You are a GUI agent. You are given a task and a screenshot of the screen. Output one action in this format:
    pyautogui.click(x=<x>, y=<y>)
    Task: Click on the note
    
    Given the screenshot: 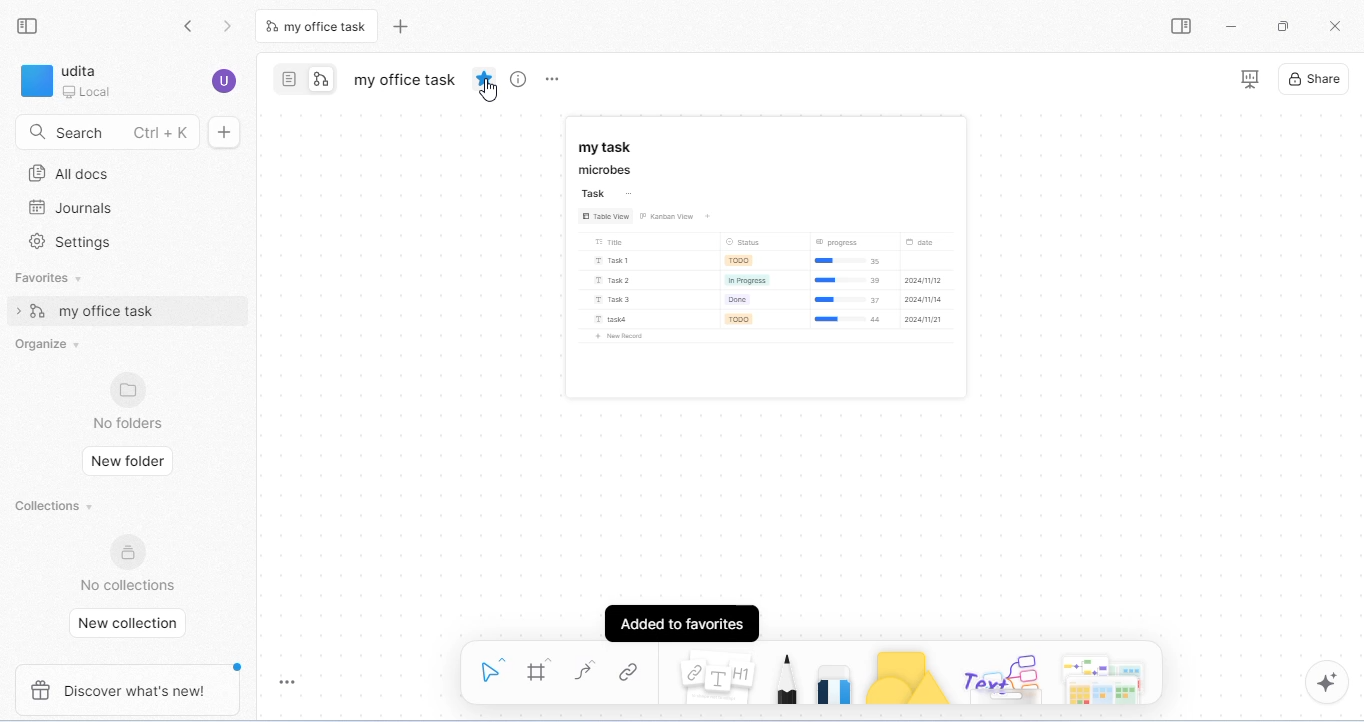 What is the action you would take?
    pyautogui.click(x=717, y=675)
    